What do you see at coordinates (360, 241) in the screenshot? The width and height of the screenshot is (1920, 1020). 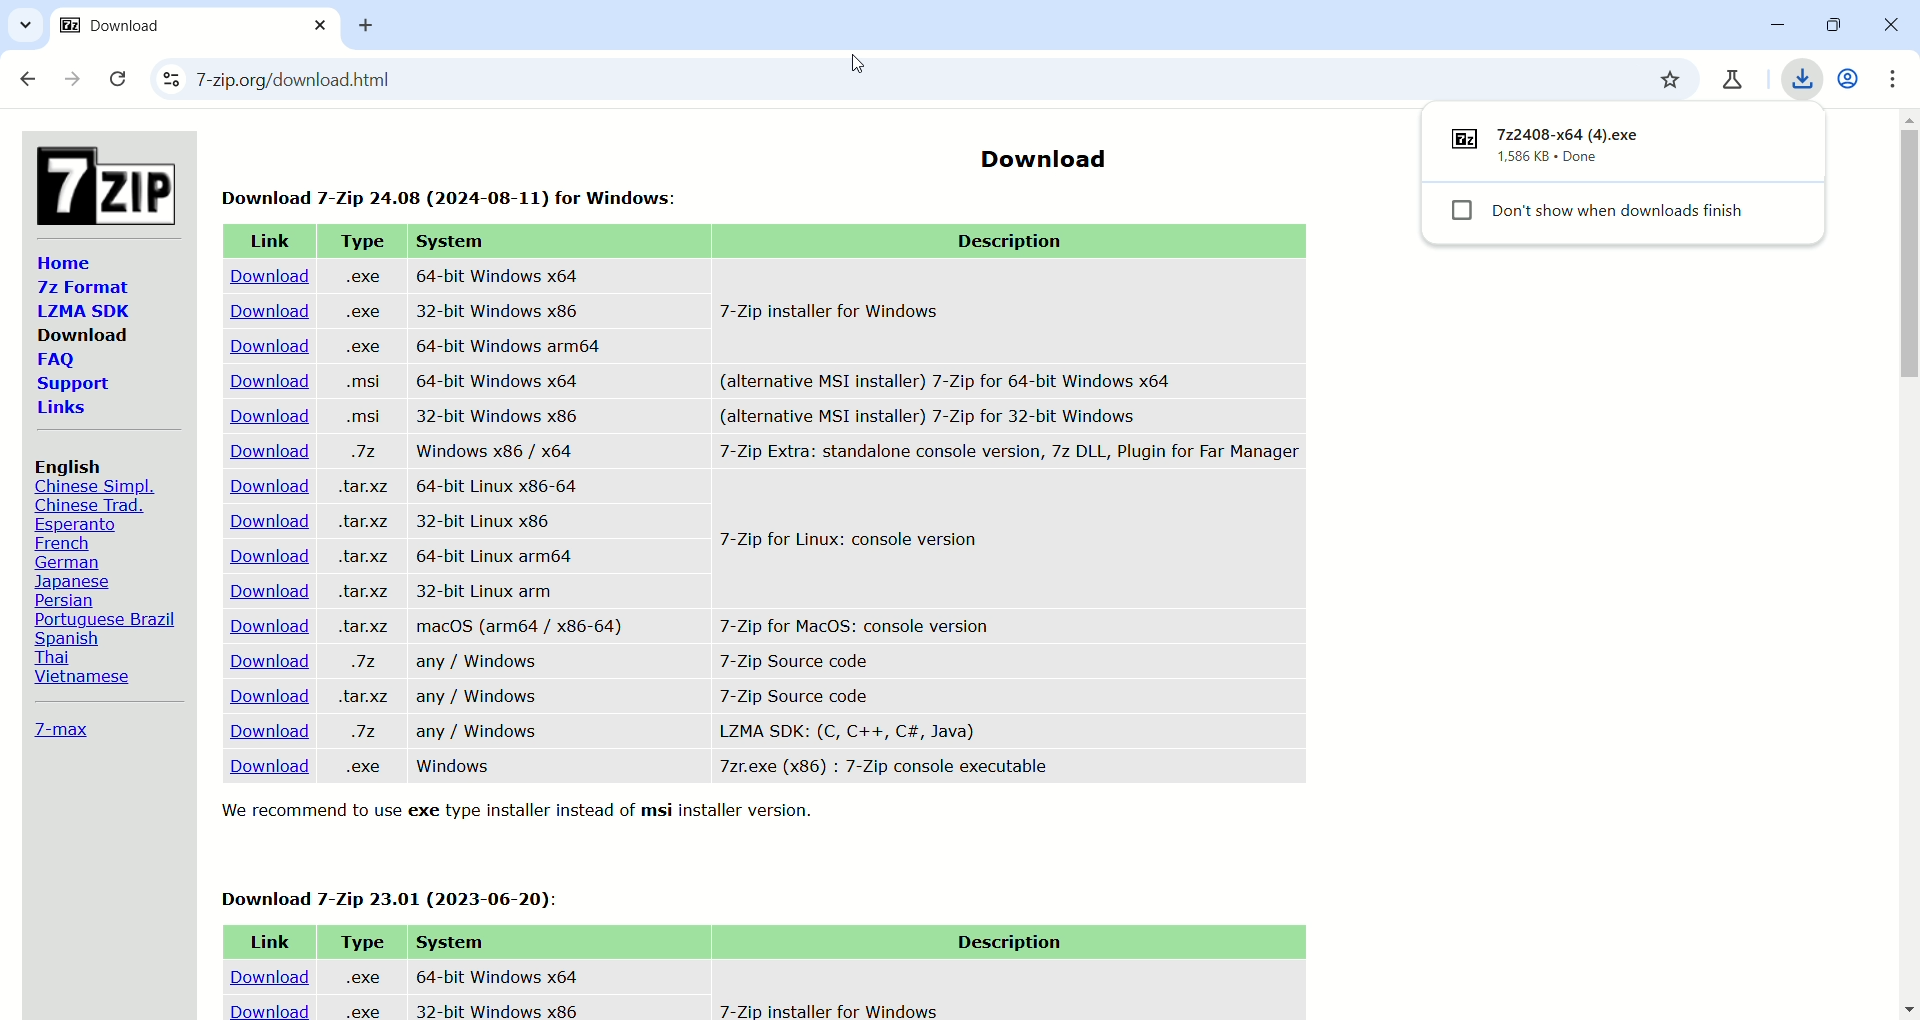 I see `Type` at bounding box center [360, 241].